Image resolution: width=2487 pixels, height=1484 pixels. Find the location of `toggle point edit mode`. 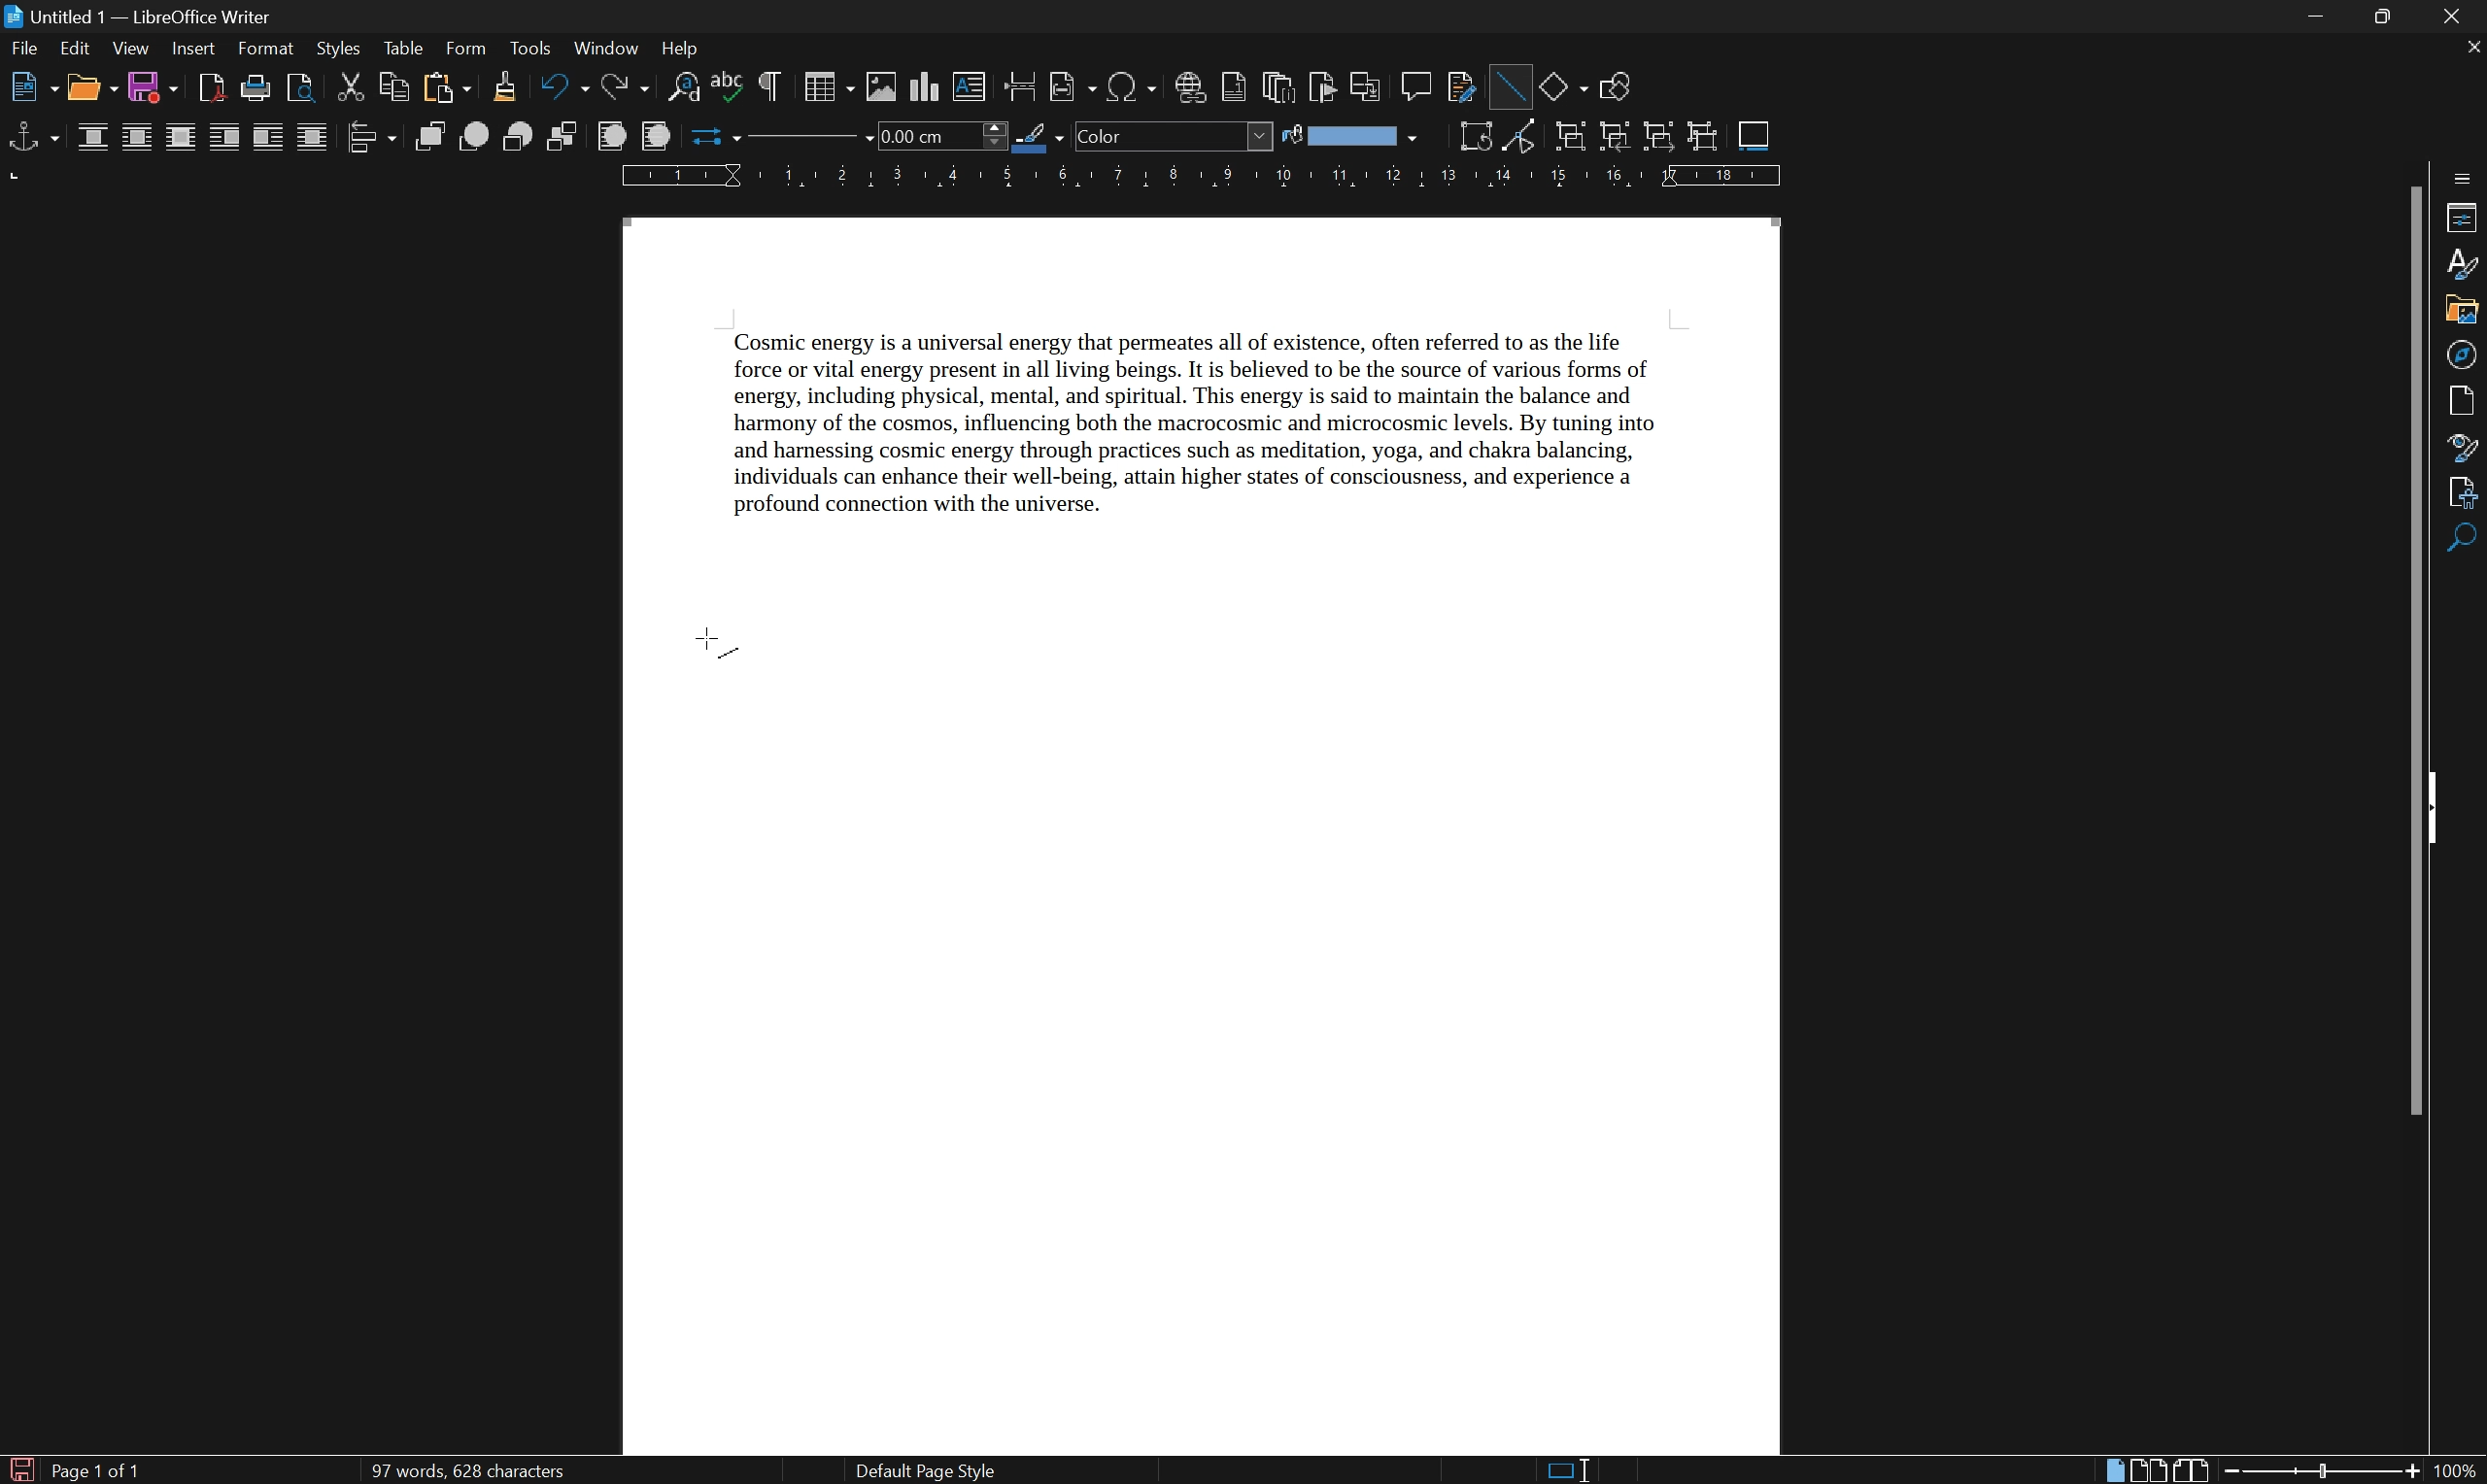

toggle point edit mode is located at coordinates (1527, 139).